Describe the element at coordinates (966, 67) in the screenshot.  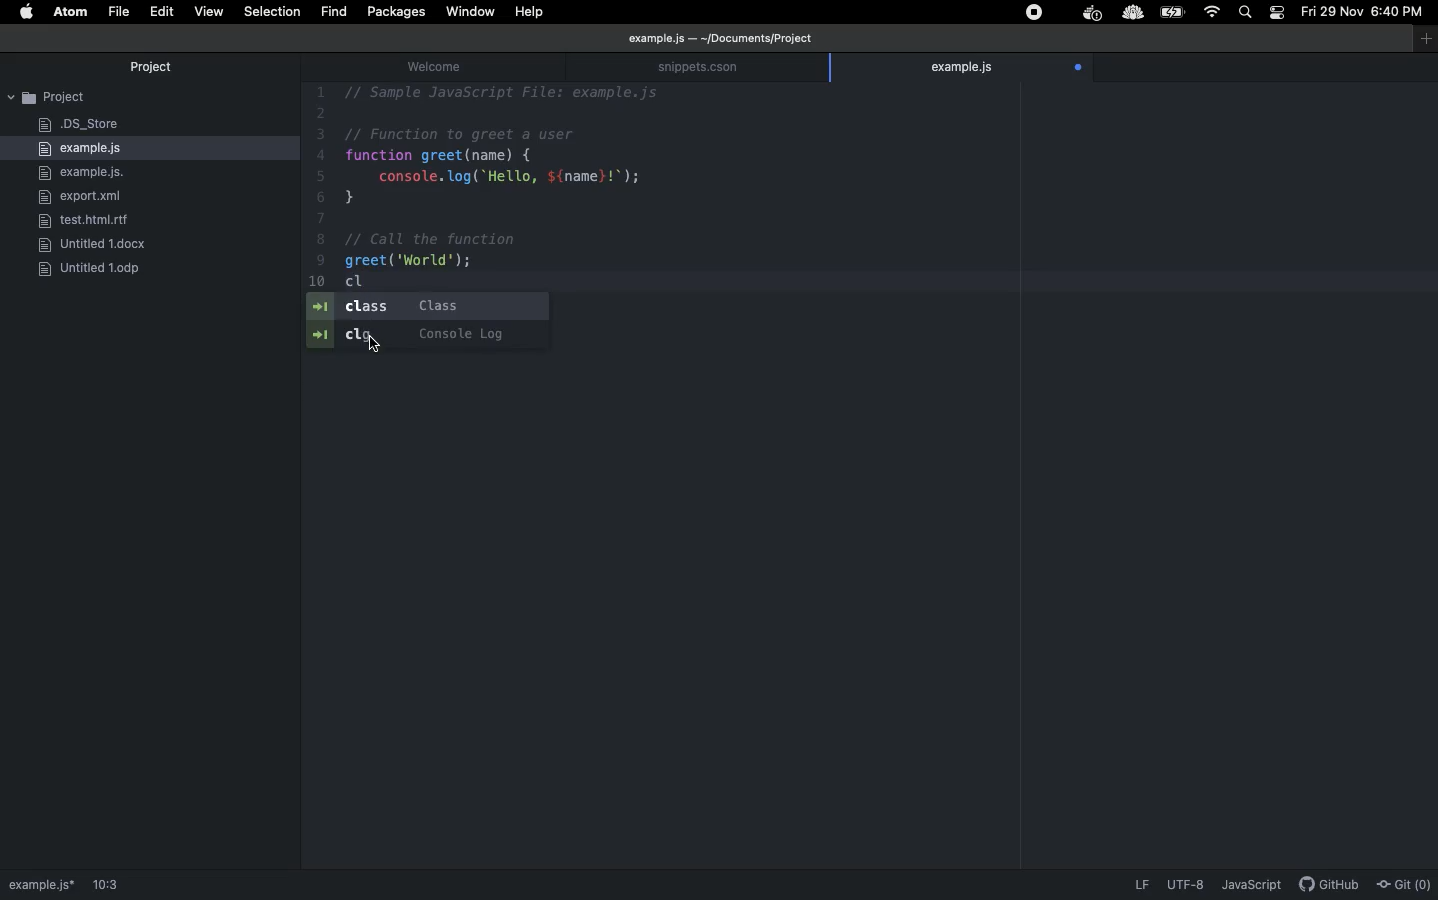
I see `example.js` at that location.